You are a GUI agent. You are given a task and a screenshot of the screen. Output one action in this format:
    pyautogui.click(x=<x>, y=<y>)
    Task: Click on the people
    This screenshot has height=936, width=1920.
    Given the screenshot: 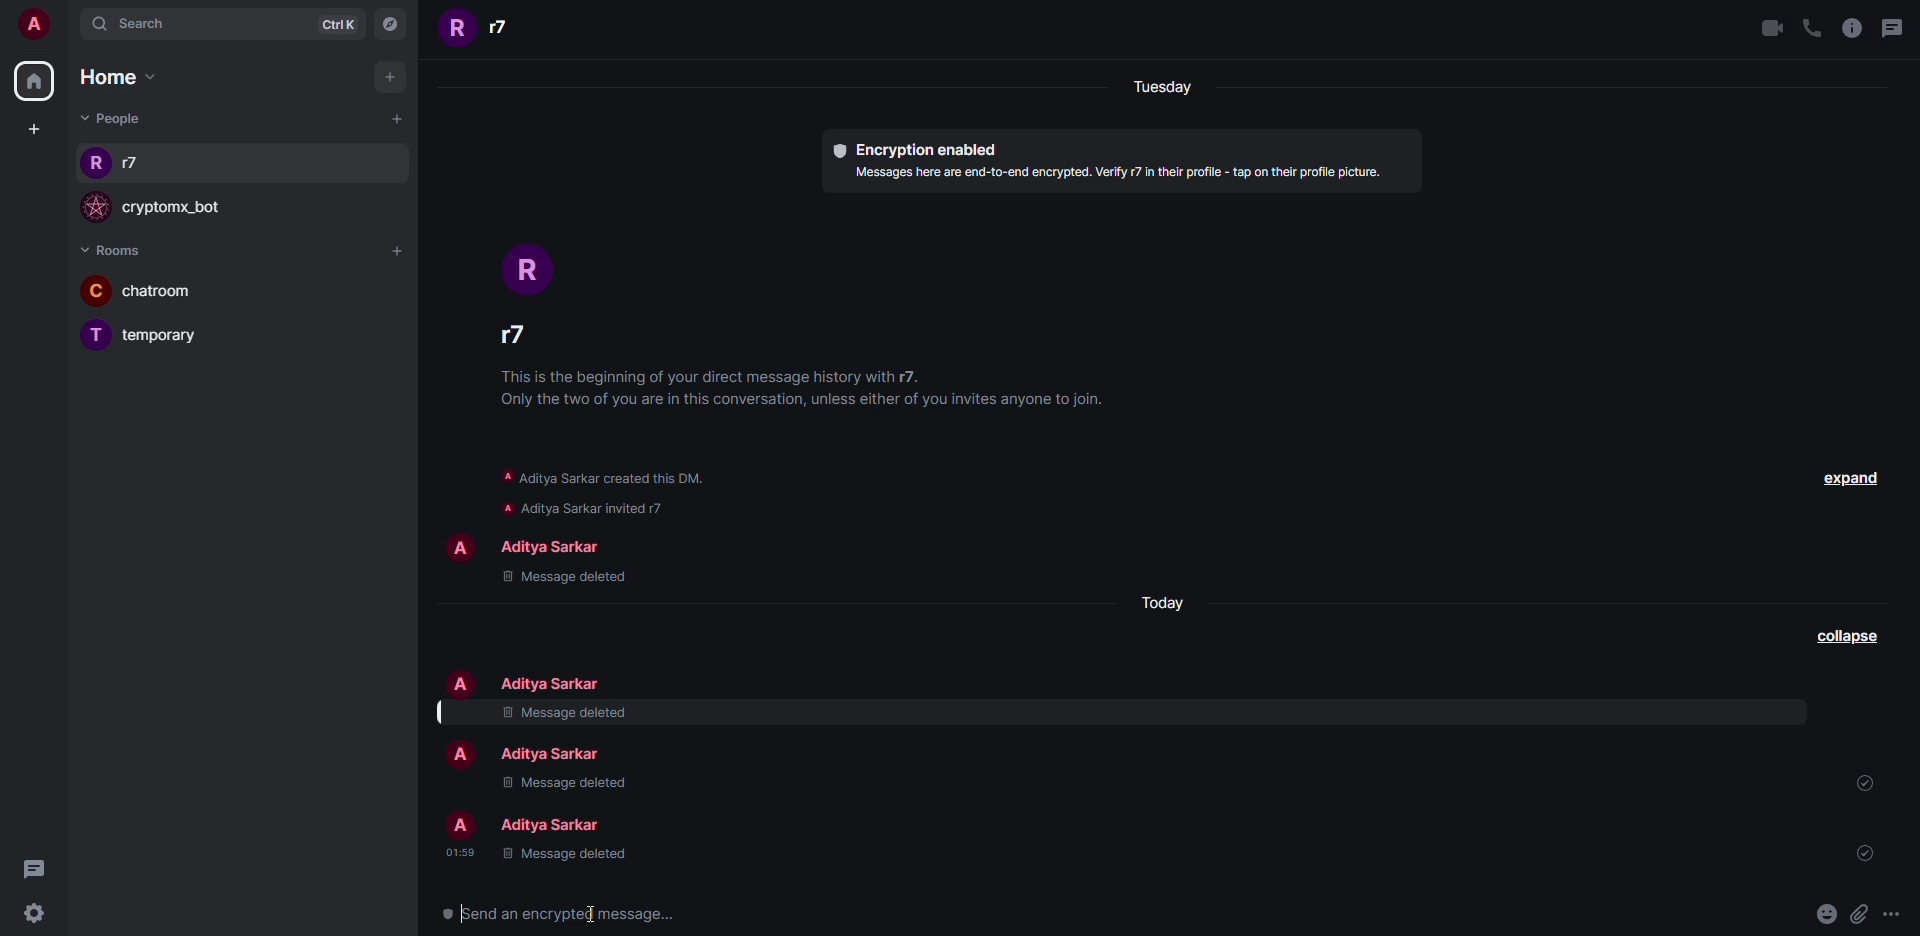 What is the action you would take?
    pyautogui.click(x=556, y=753)
    